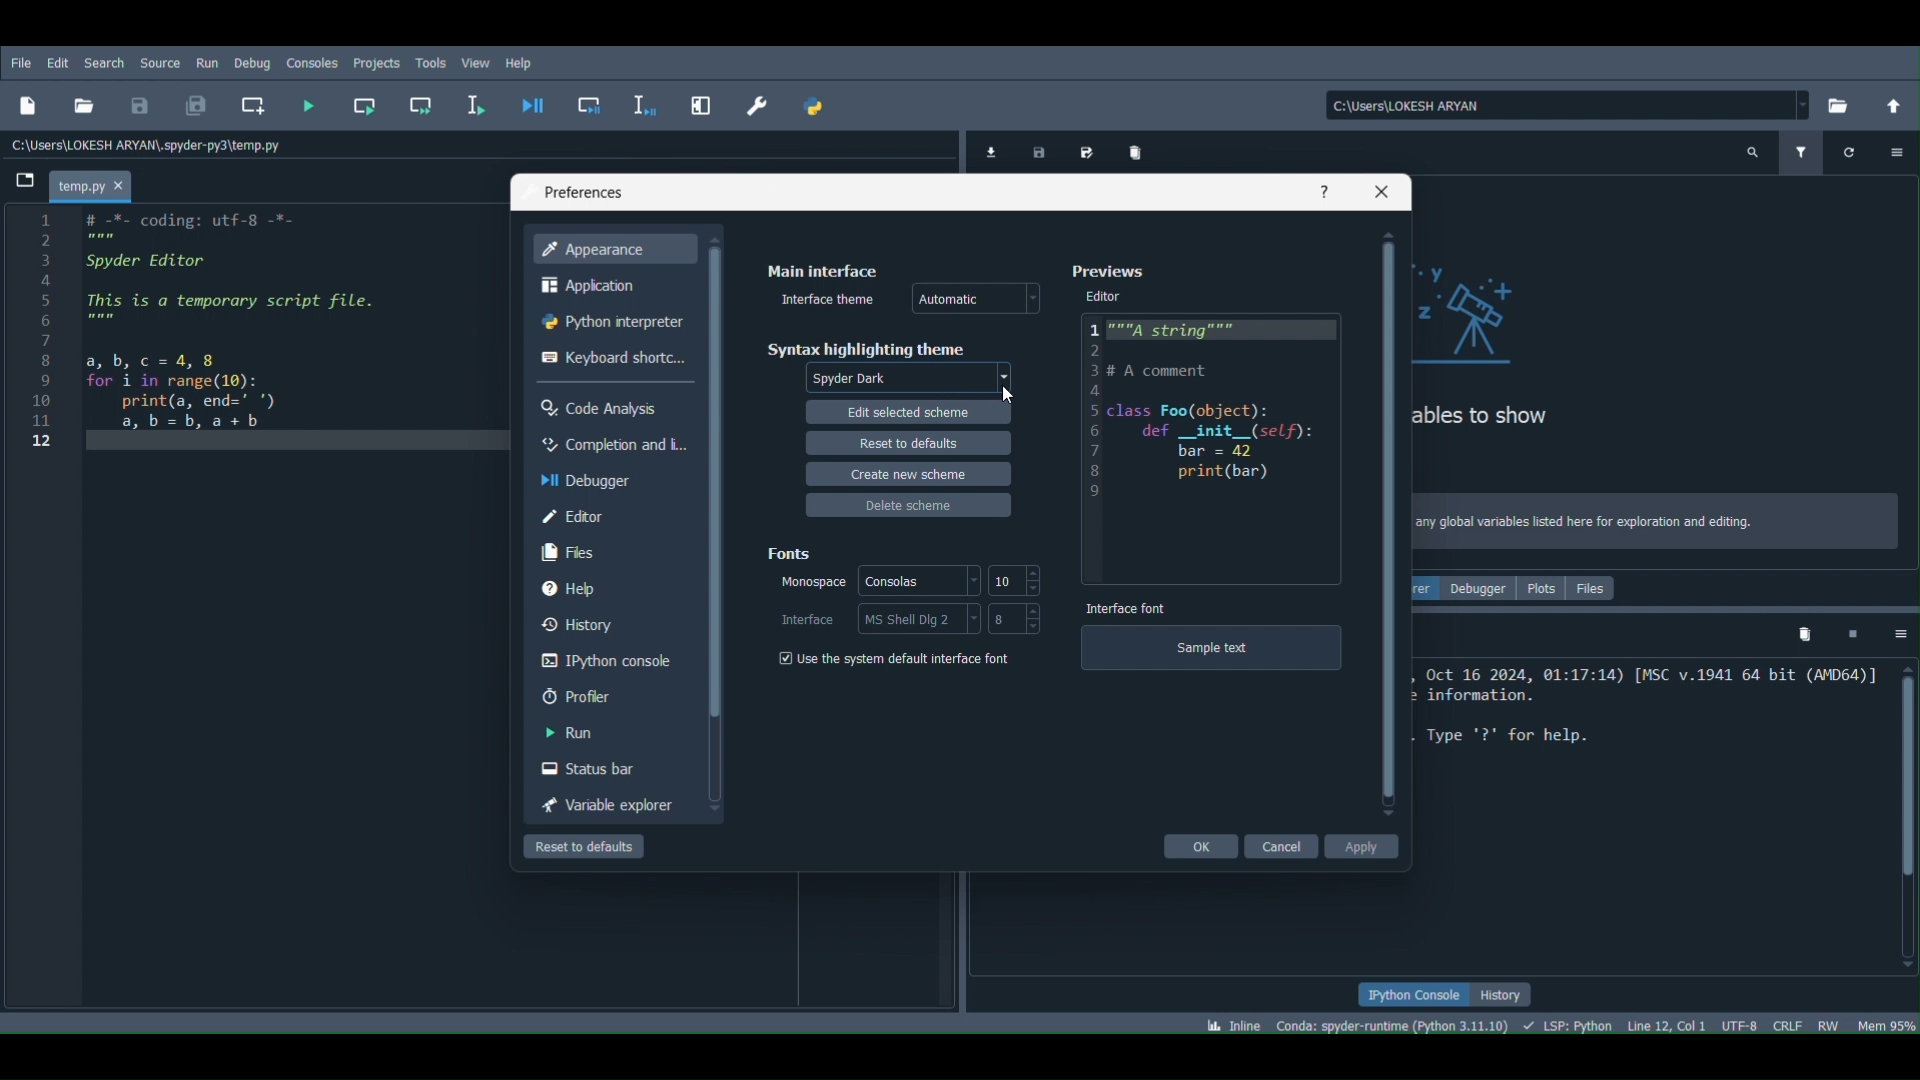 Image resolution: width=1920 pixels, height=1080 pixels. I want to click on Fonts, so click(786, 558).